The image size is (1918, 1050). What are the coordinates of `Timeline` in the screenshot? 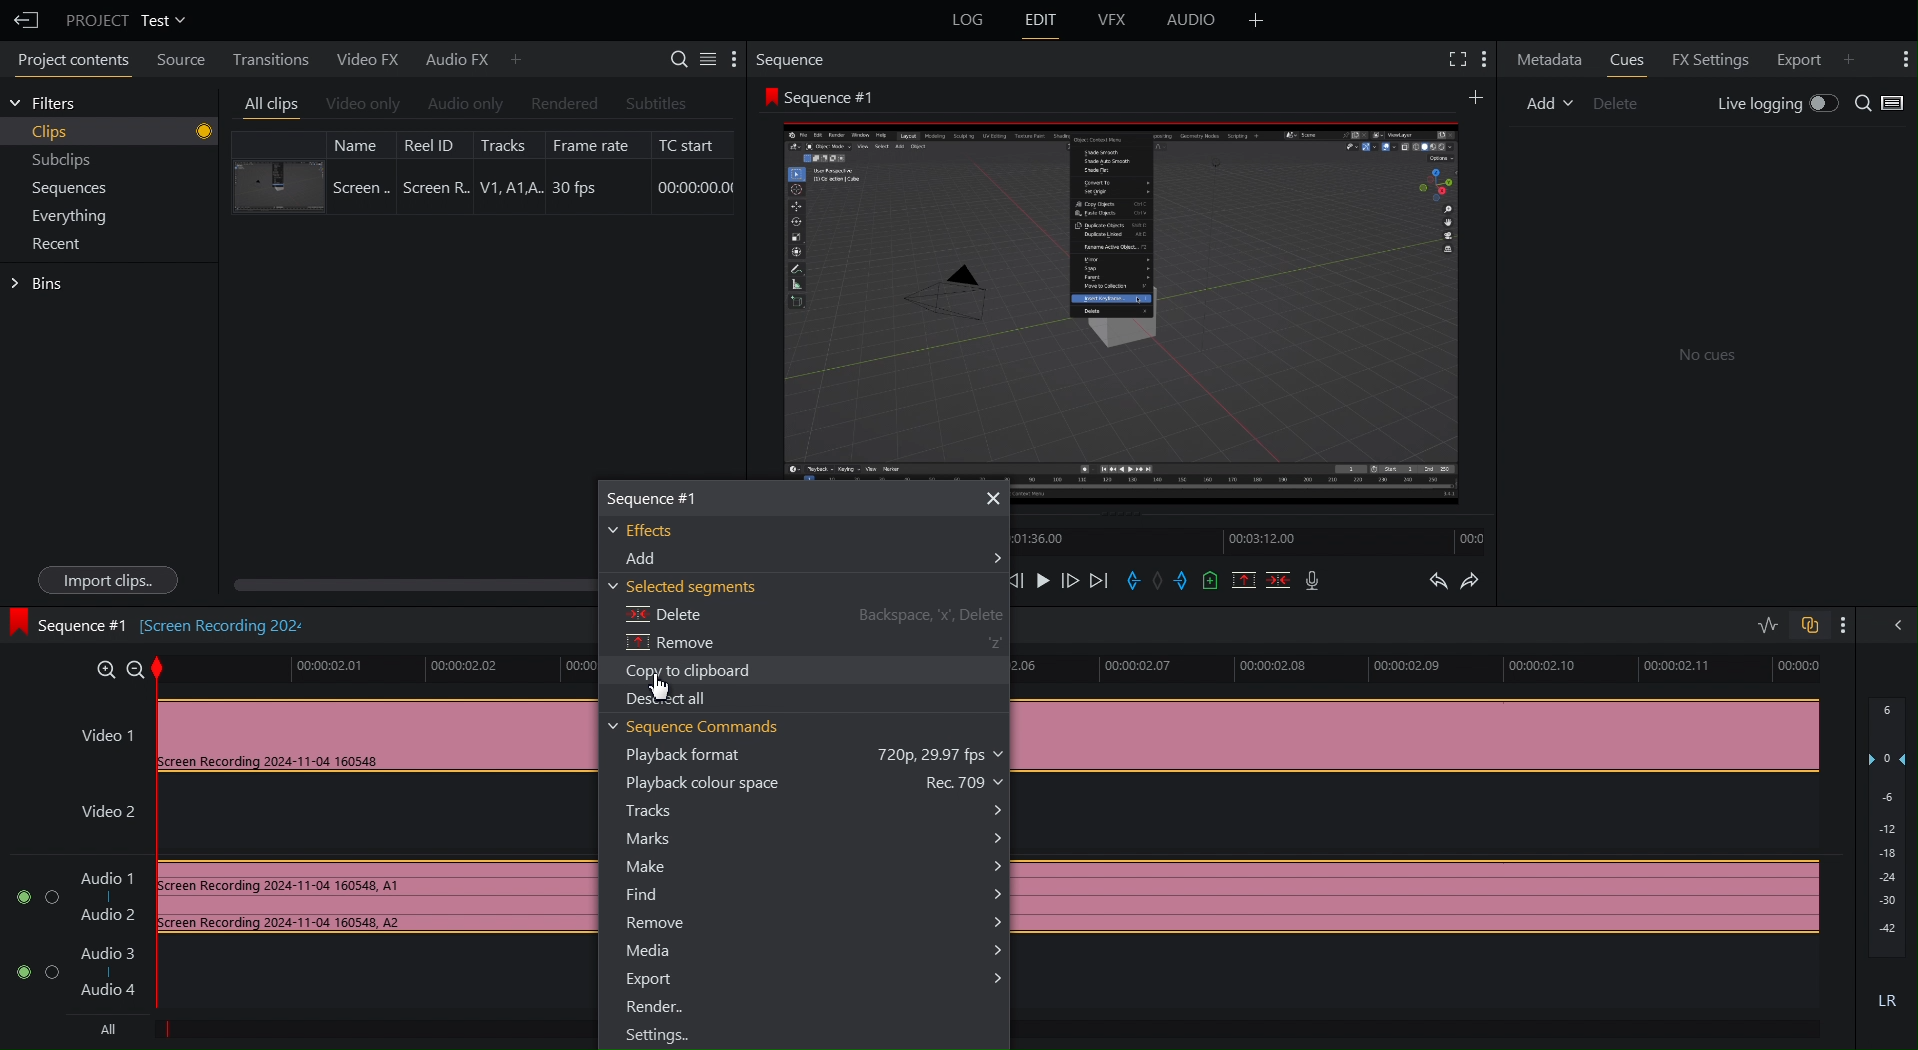 It's located at (1252, 544).